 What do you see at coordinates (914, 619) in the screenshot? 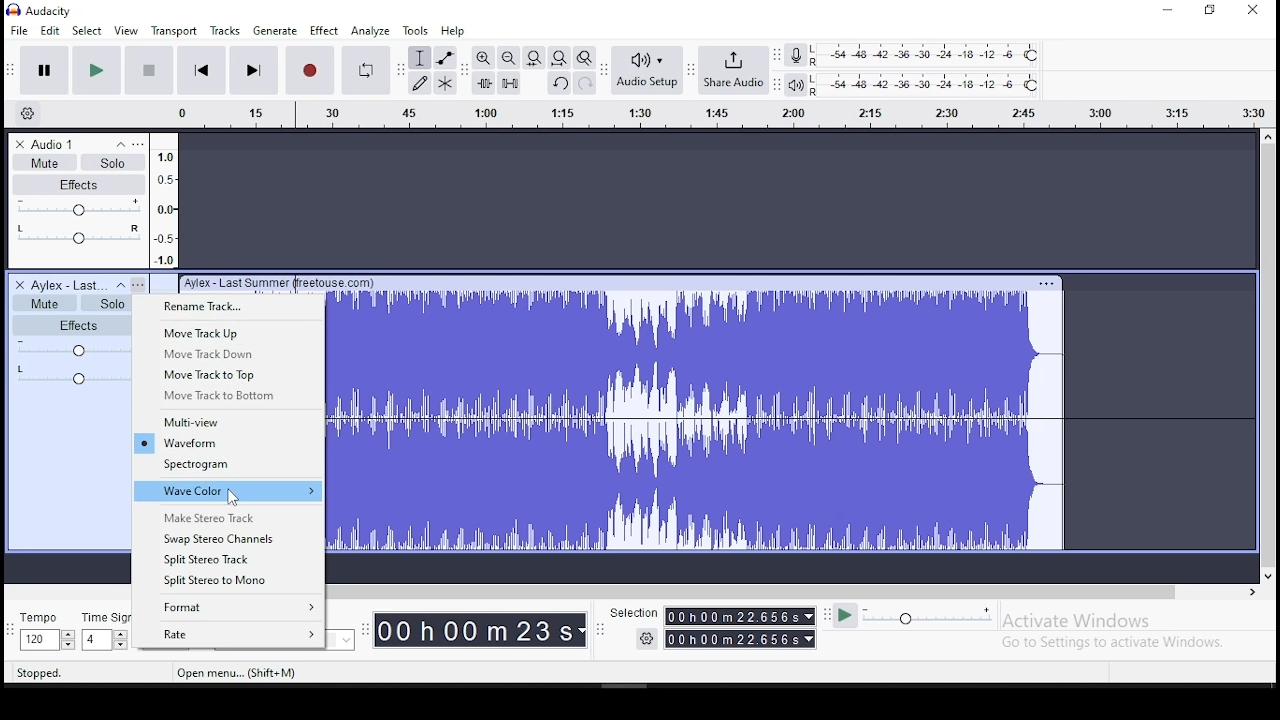
I see `play at speed/play at speed (once)` at bounding box center [914, 619].